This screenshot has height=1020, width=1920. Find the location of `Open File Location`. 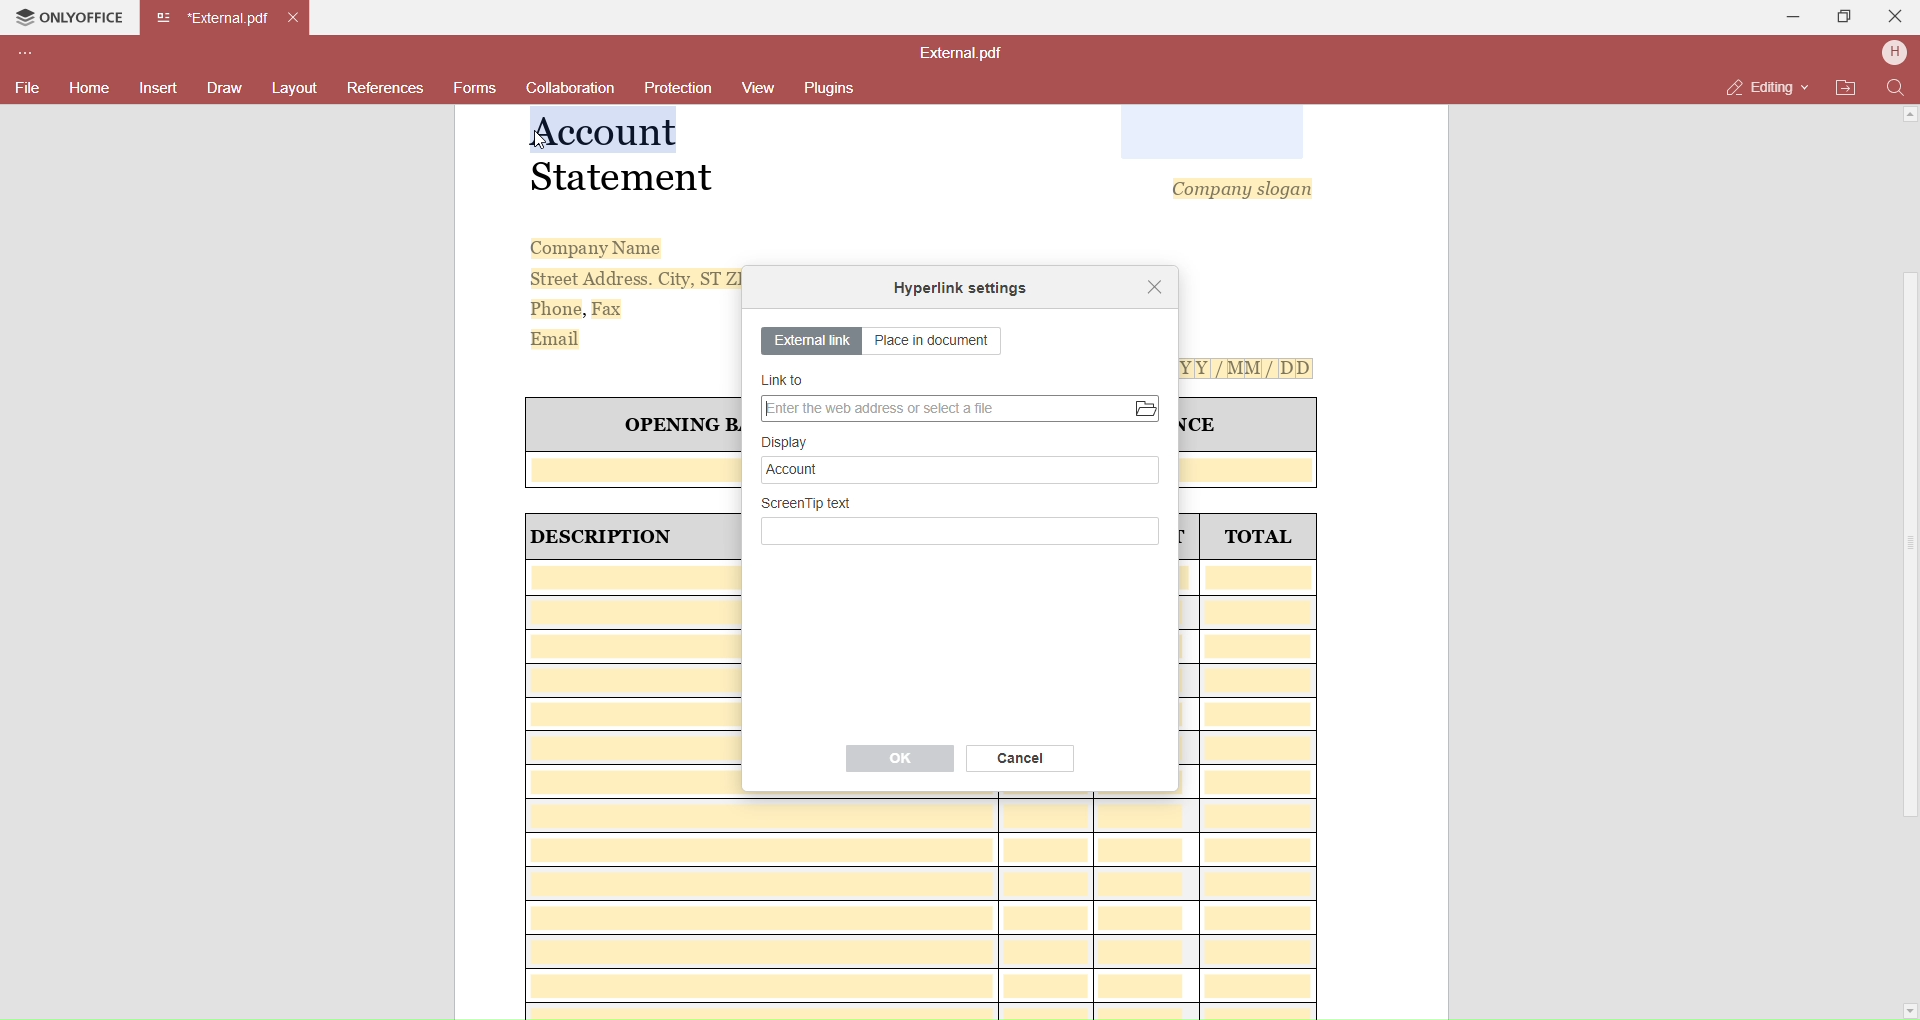

Open File Location is located at coordinates (1847, 89).